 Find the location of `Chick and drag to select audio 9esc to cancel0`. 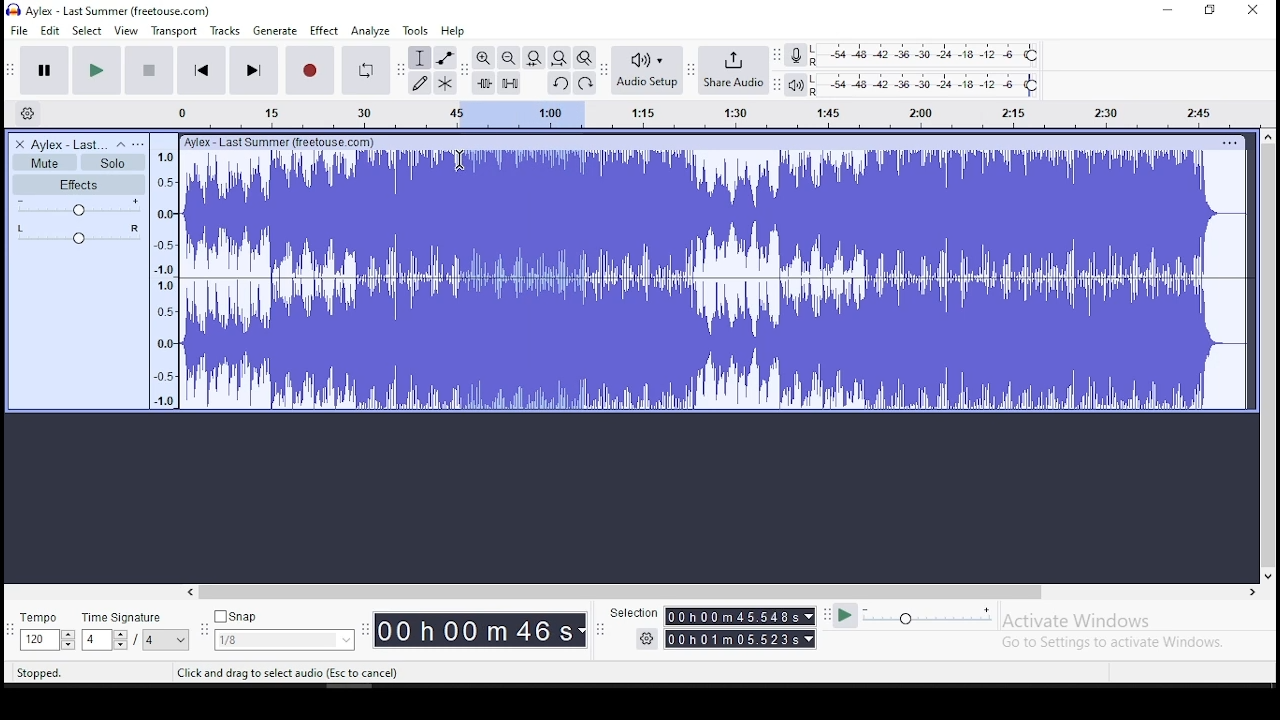

Chick and drag to select audio 9esc to cancel0 is located at coordinates (291, 674).